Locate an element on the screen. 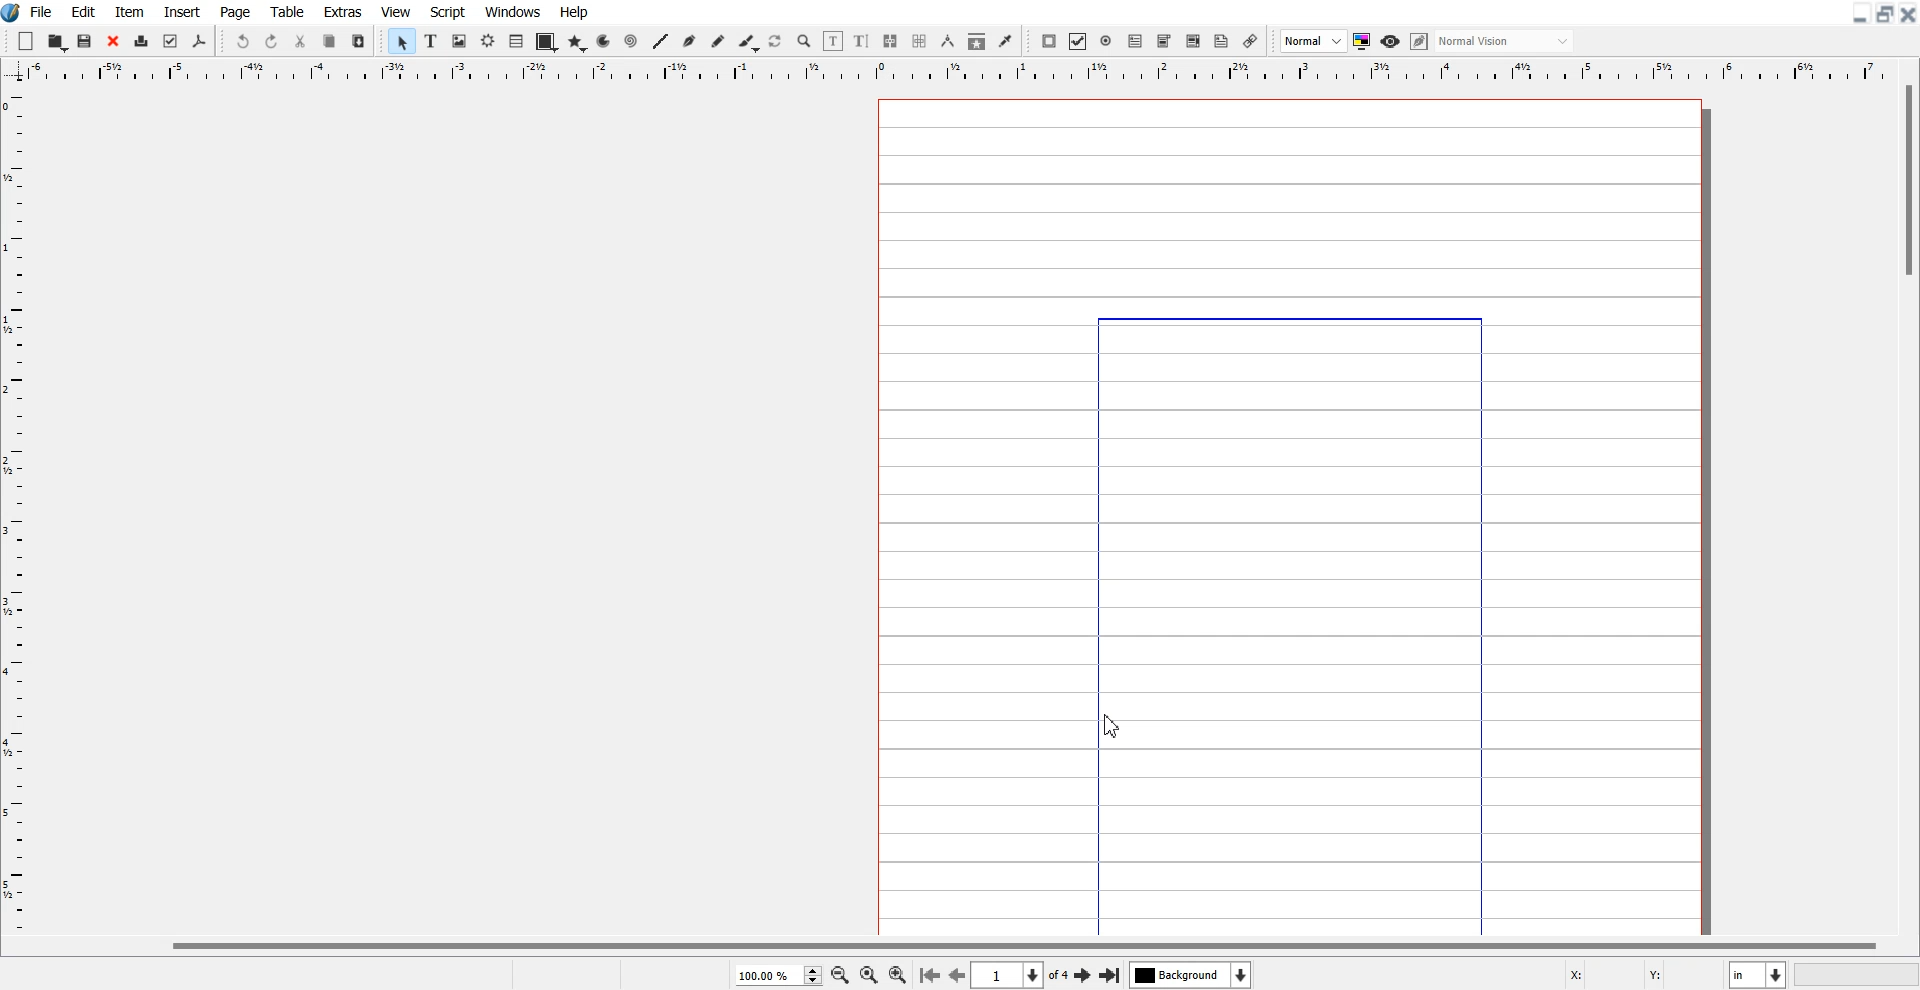 The height and width of the screenshot is (990, 1920). Cut is located at coordinates (300, 41).